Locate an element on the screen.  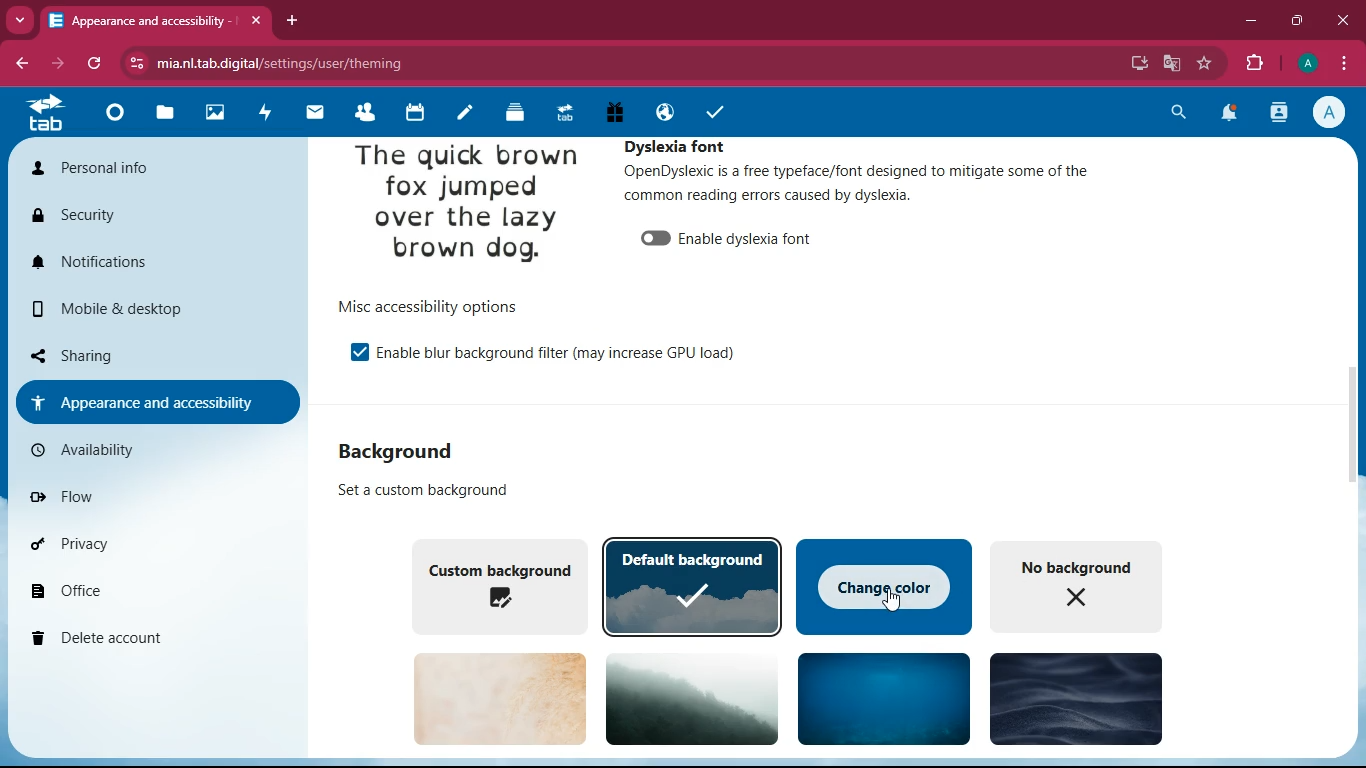
security is located at coordinates (113, 215).